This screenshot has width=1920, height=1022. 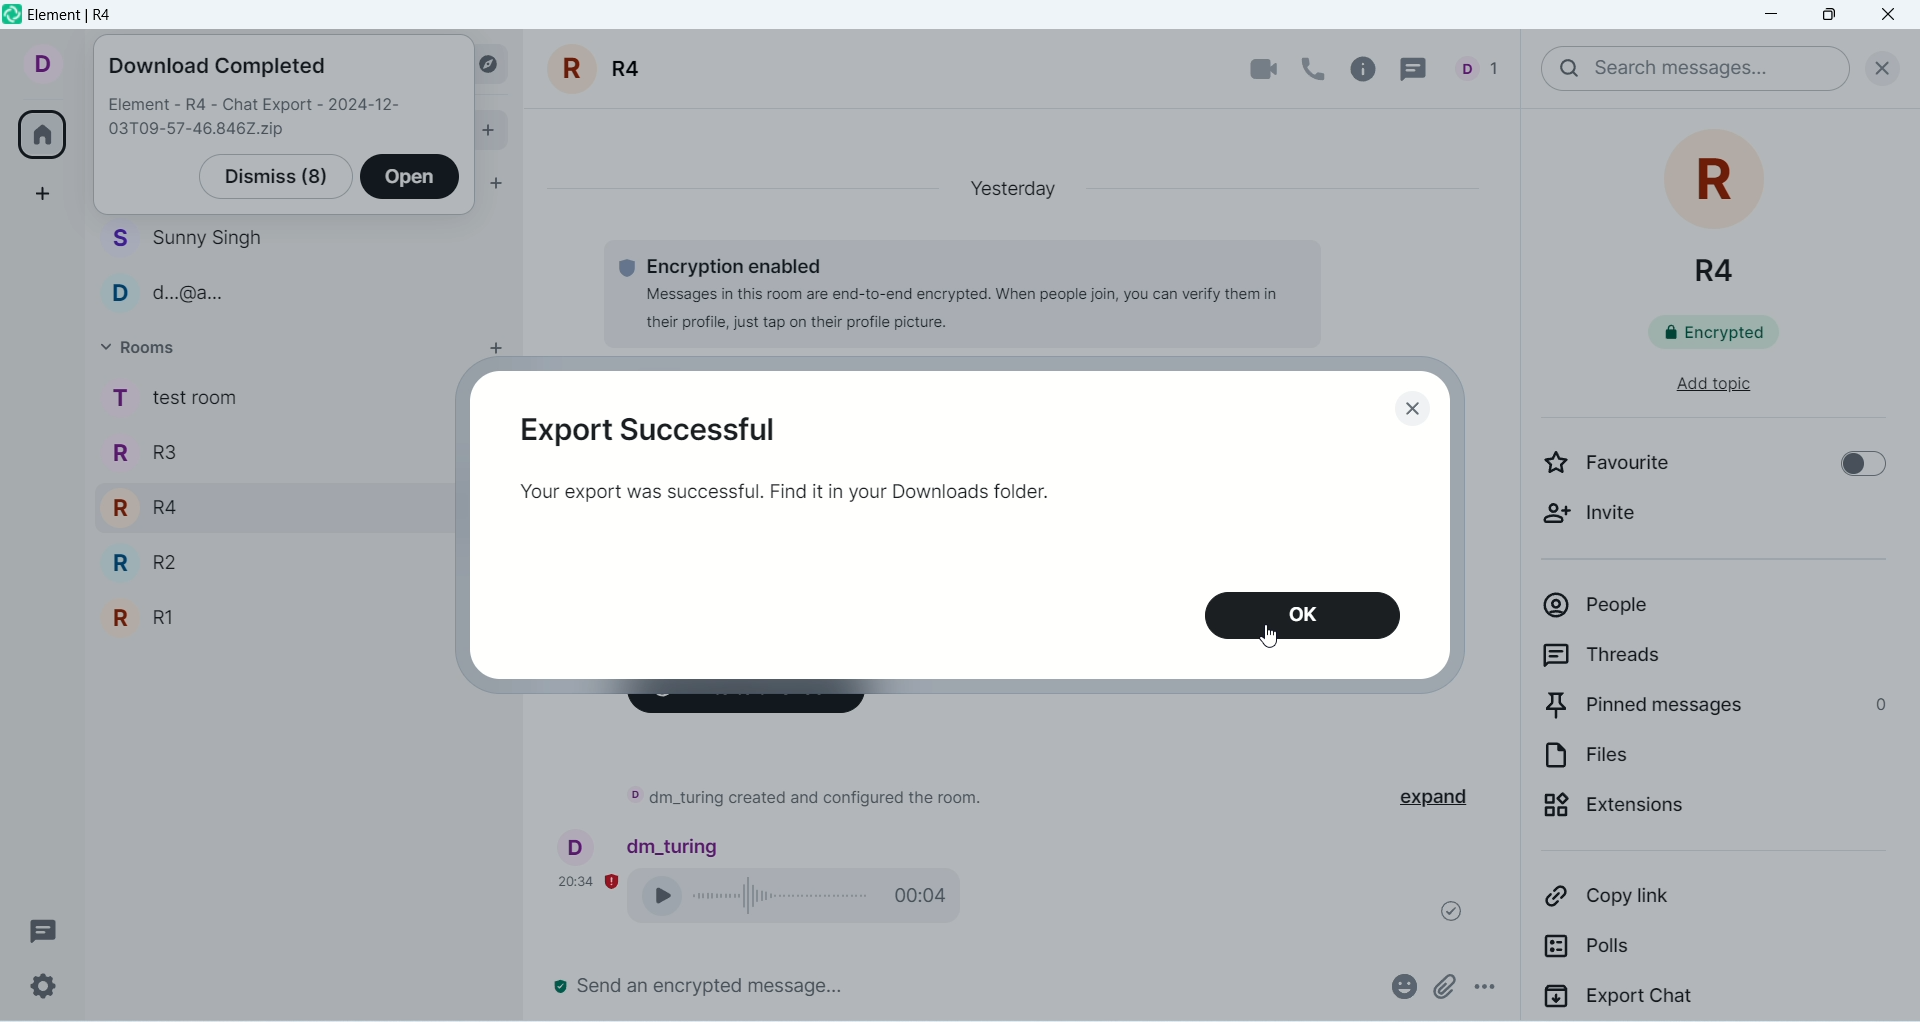 What do you see at coordinates (1484, 67) in the screenshot?
I see `people` at bounding box center [1484, 67].